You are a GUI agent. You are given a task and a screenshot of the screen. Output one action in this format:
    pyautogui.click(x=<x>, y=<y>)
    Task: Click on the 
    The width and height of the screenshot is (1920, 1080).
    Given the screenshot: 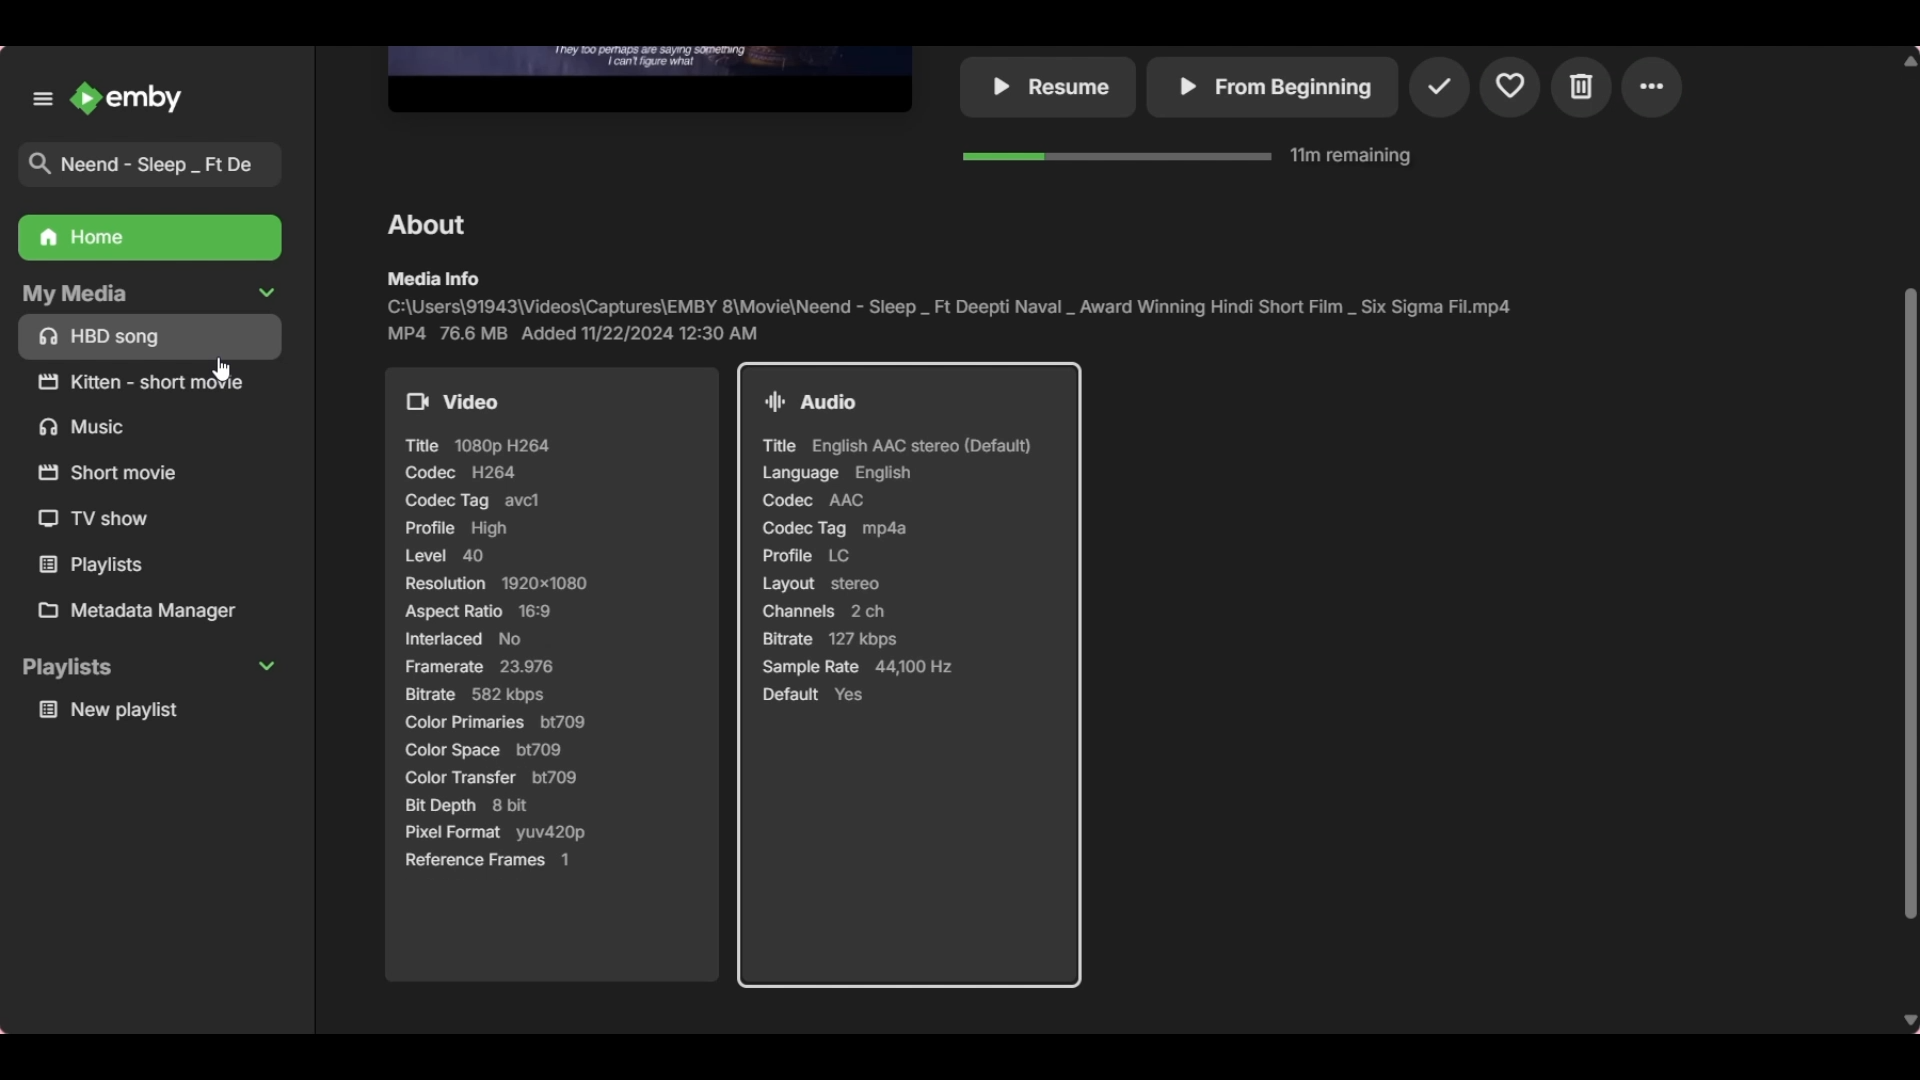 What is the action you would take?
    pyautogui.click(x=119, y=565)
    